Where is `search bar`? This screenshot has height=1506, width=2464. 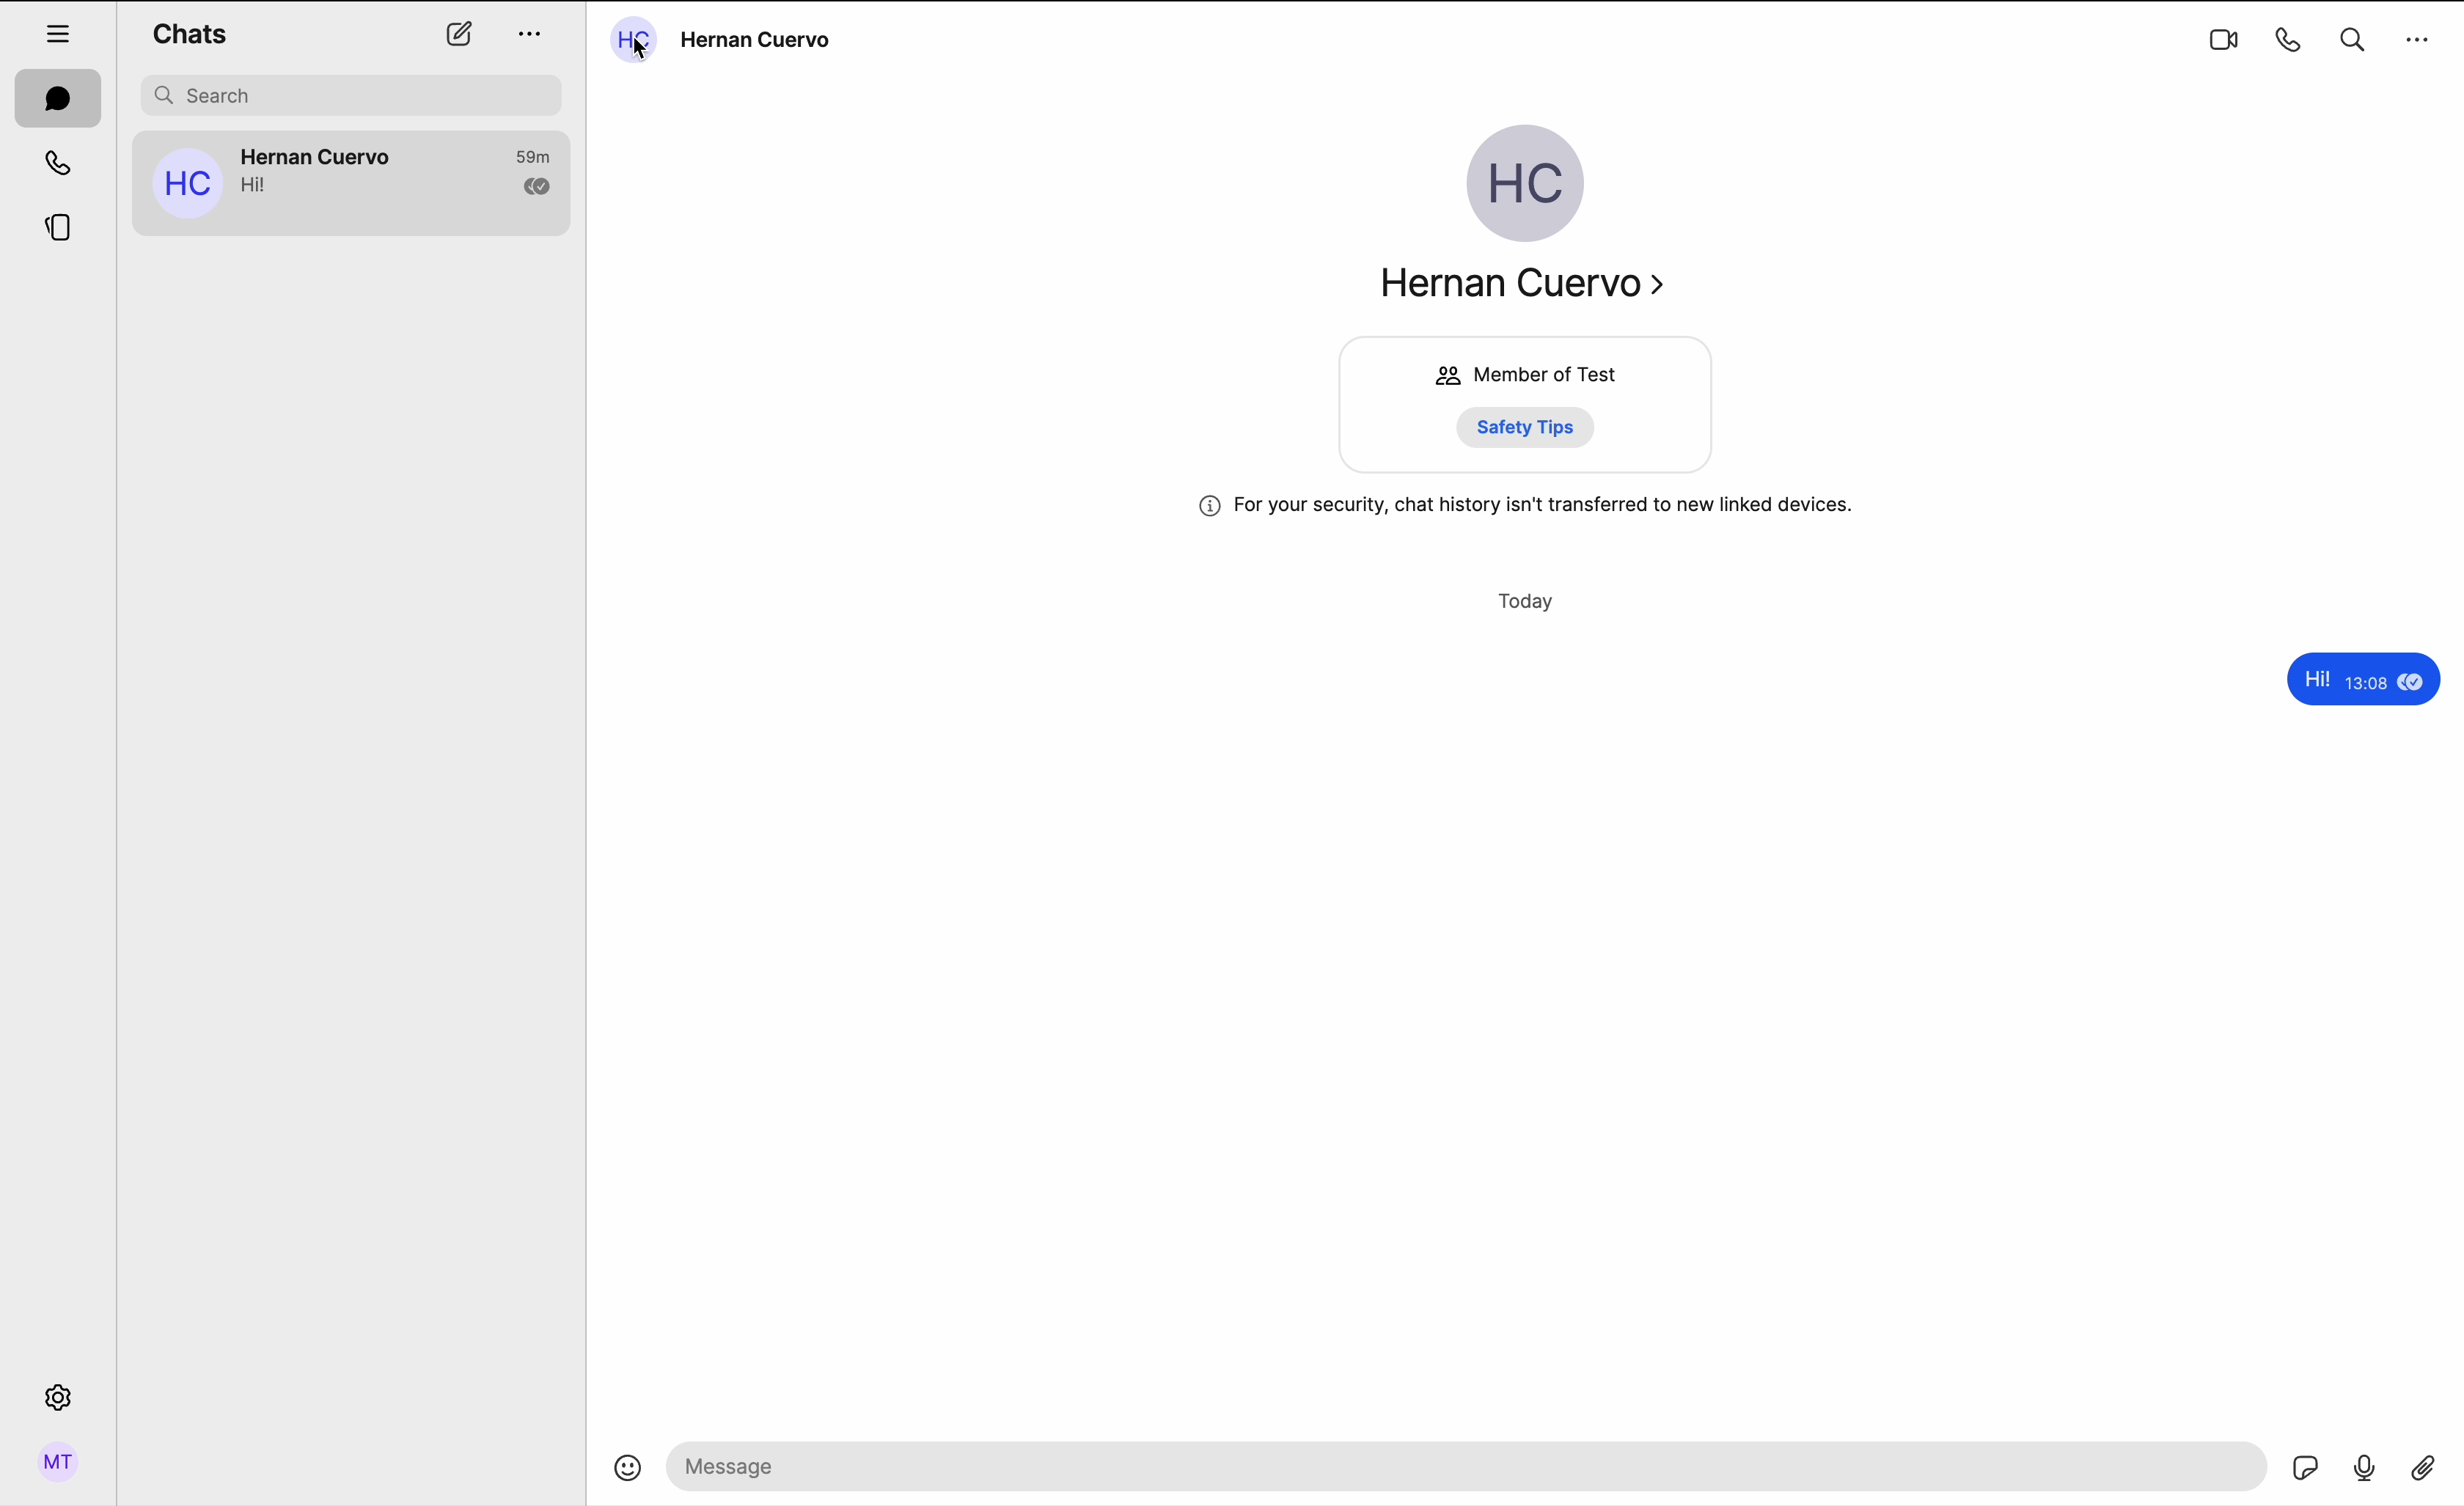 search bar is located at coordinates (355, 95).